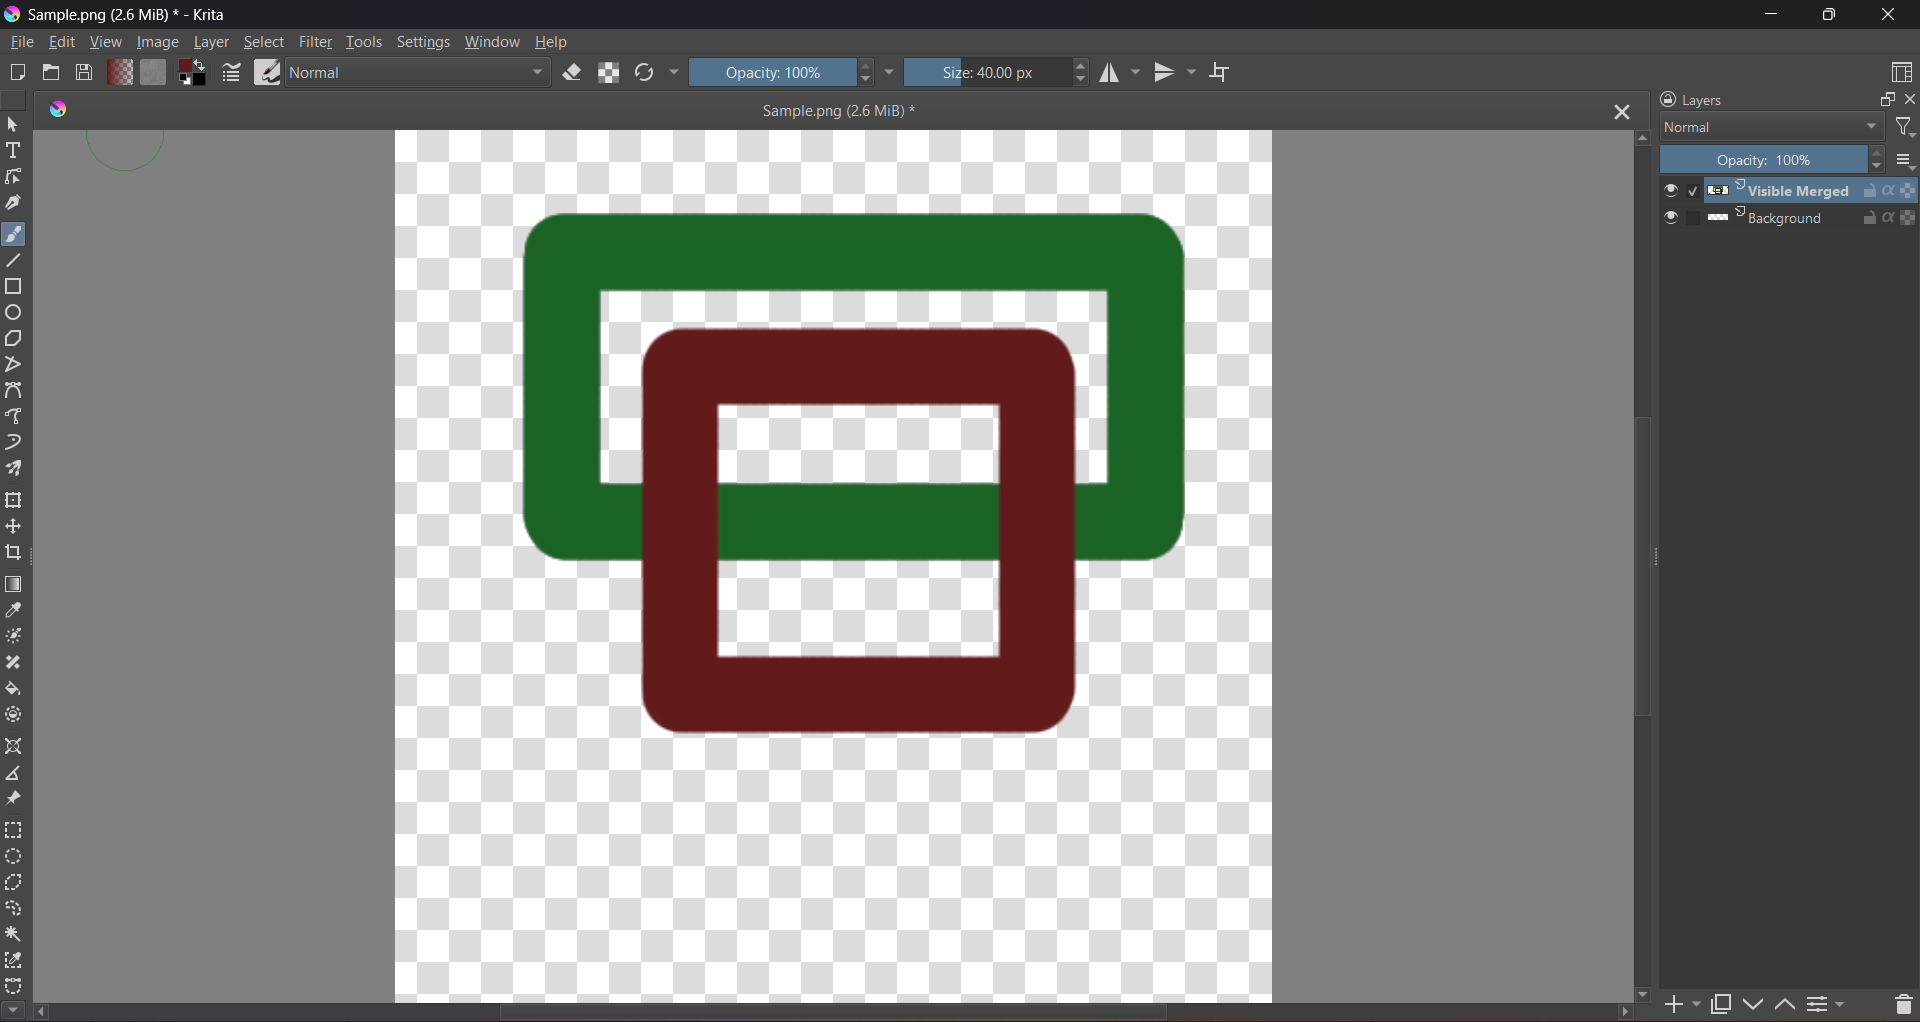 Image resolution: width=1920 pixels, height=1022 pixels. I want to click on Layers, so click(1692, 99).